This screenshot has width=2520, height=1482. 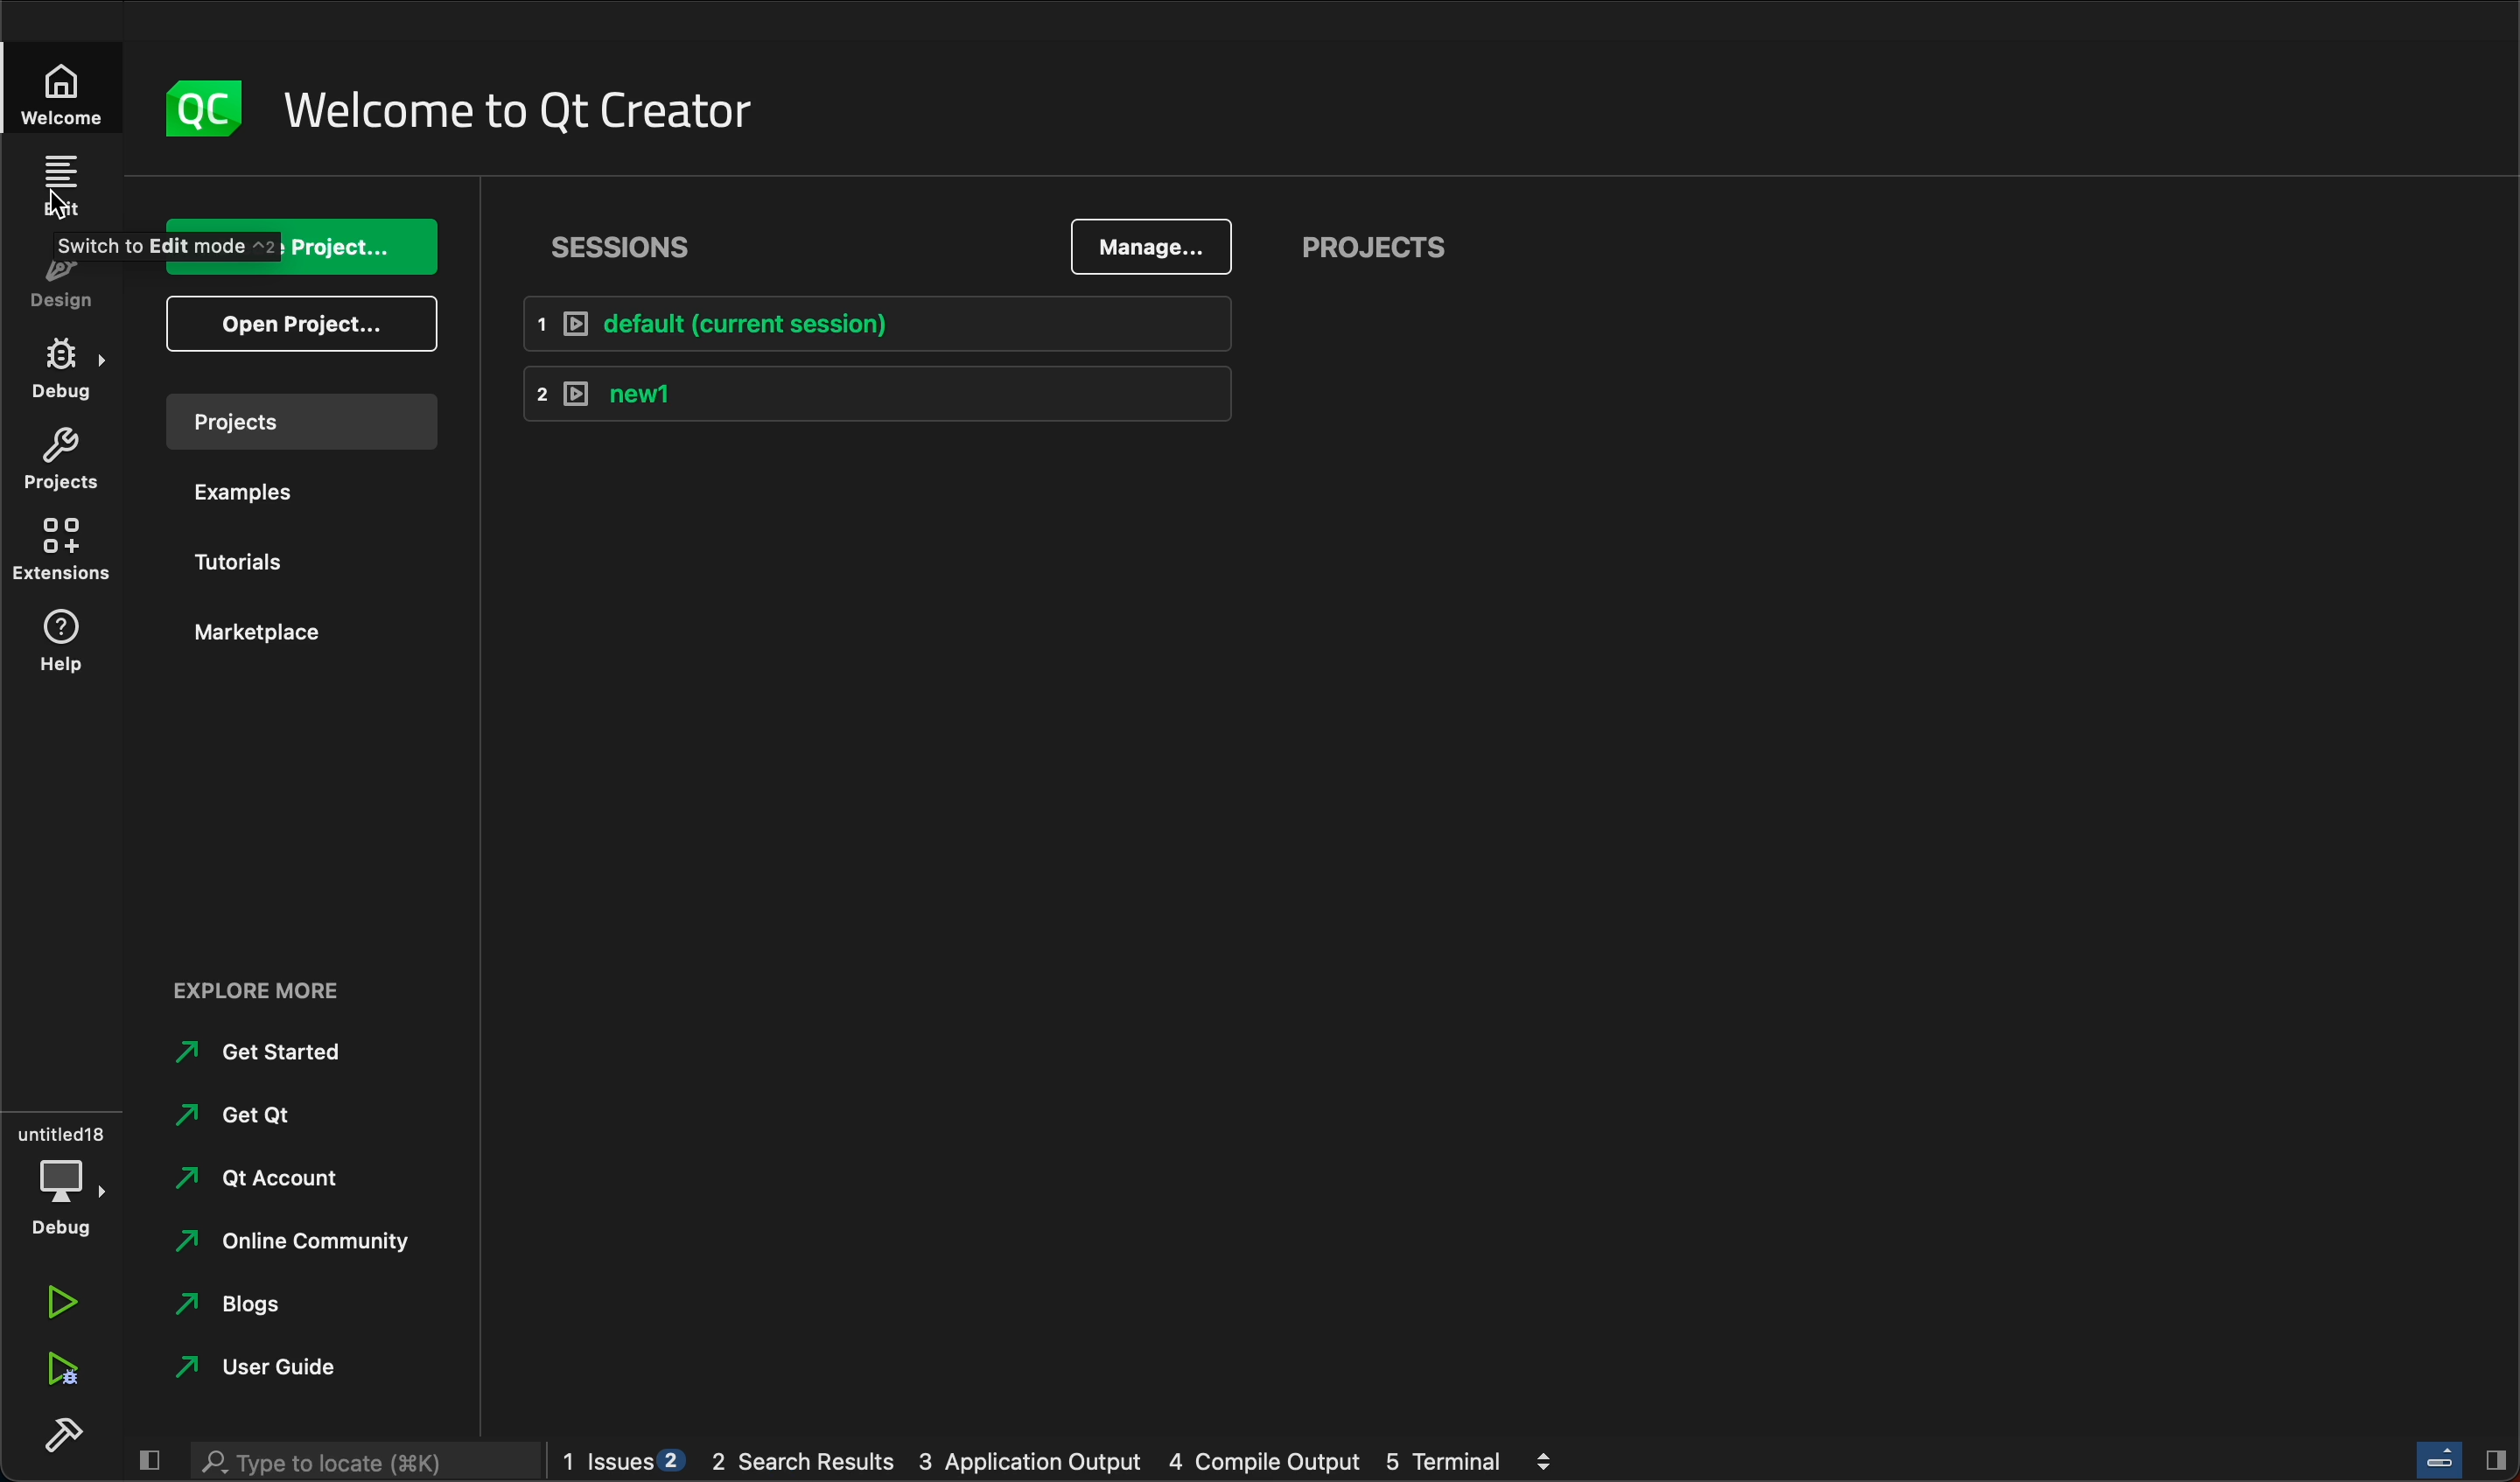 What do you see at coordinates (246, 1302) in the screenshot?
I see `Blogs` at bounding box center [246, 1302].